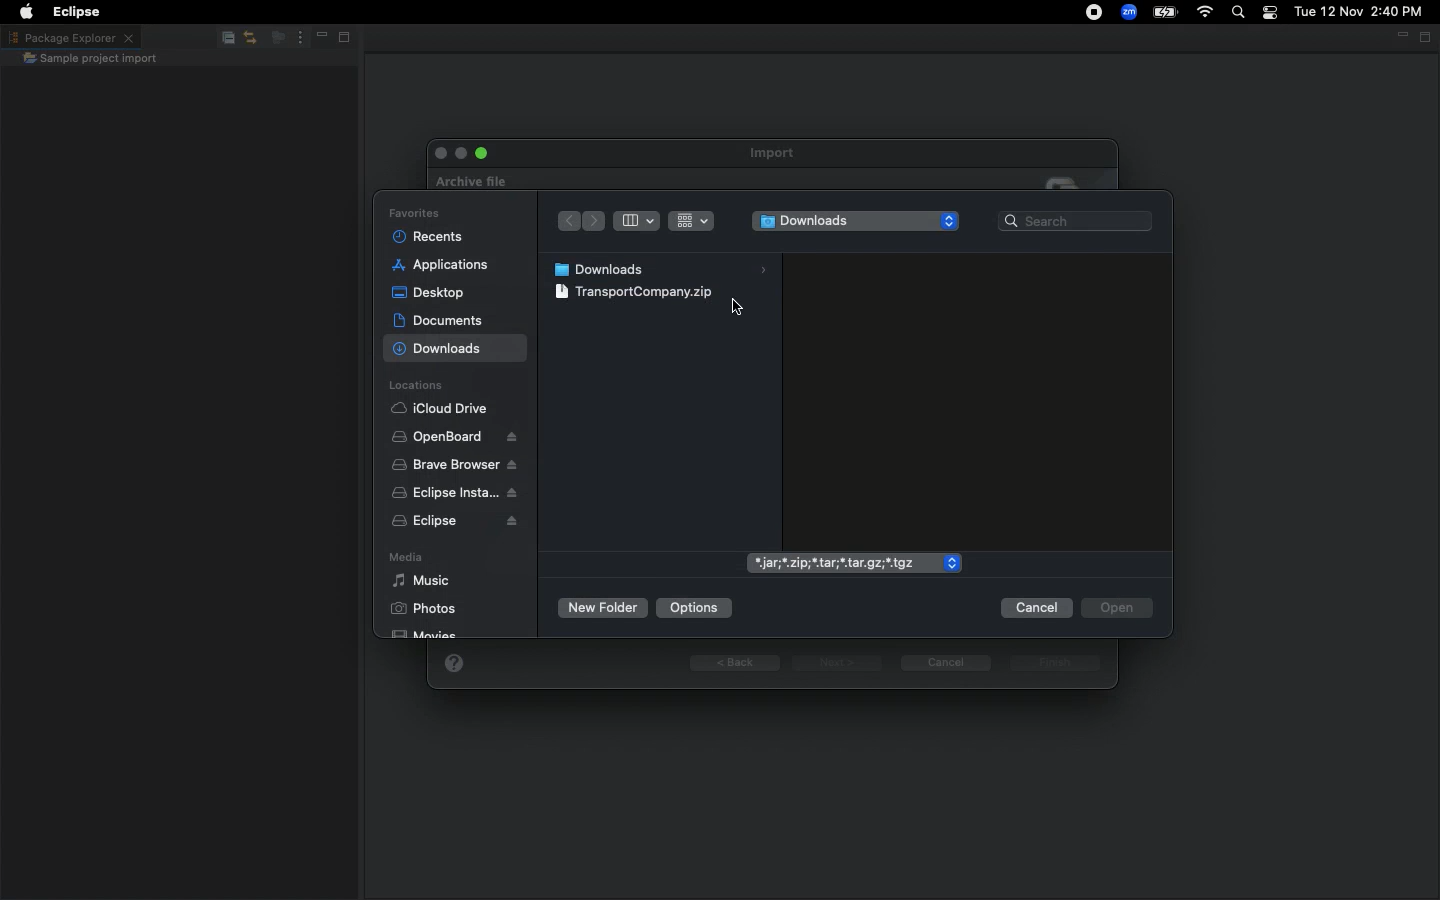 This screenshot has width=1440, height=900. I want to click on Music, so click(422, 582).